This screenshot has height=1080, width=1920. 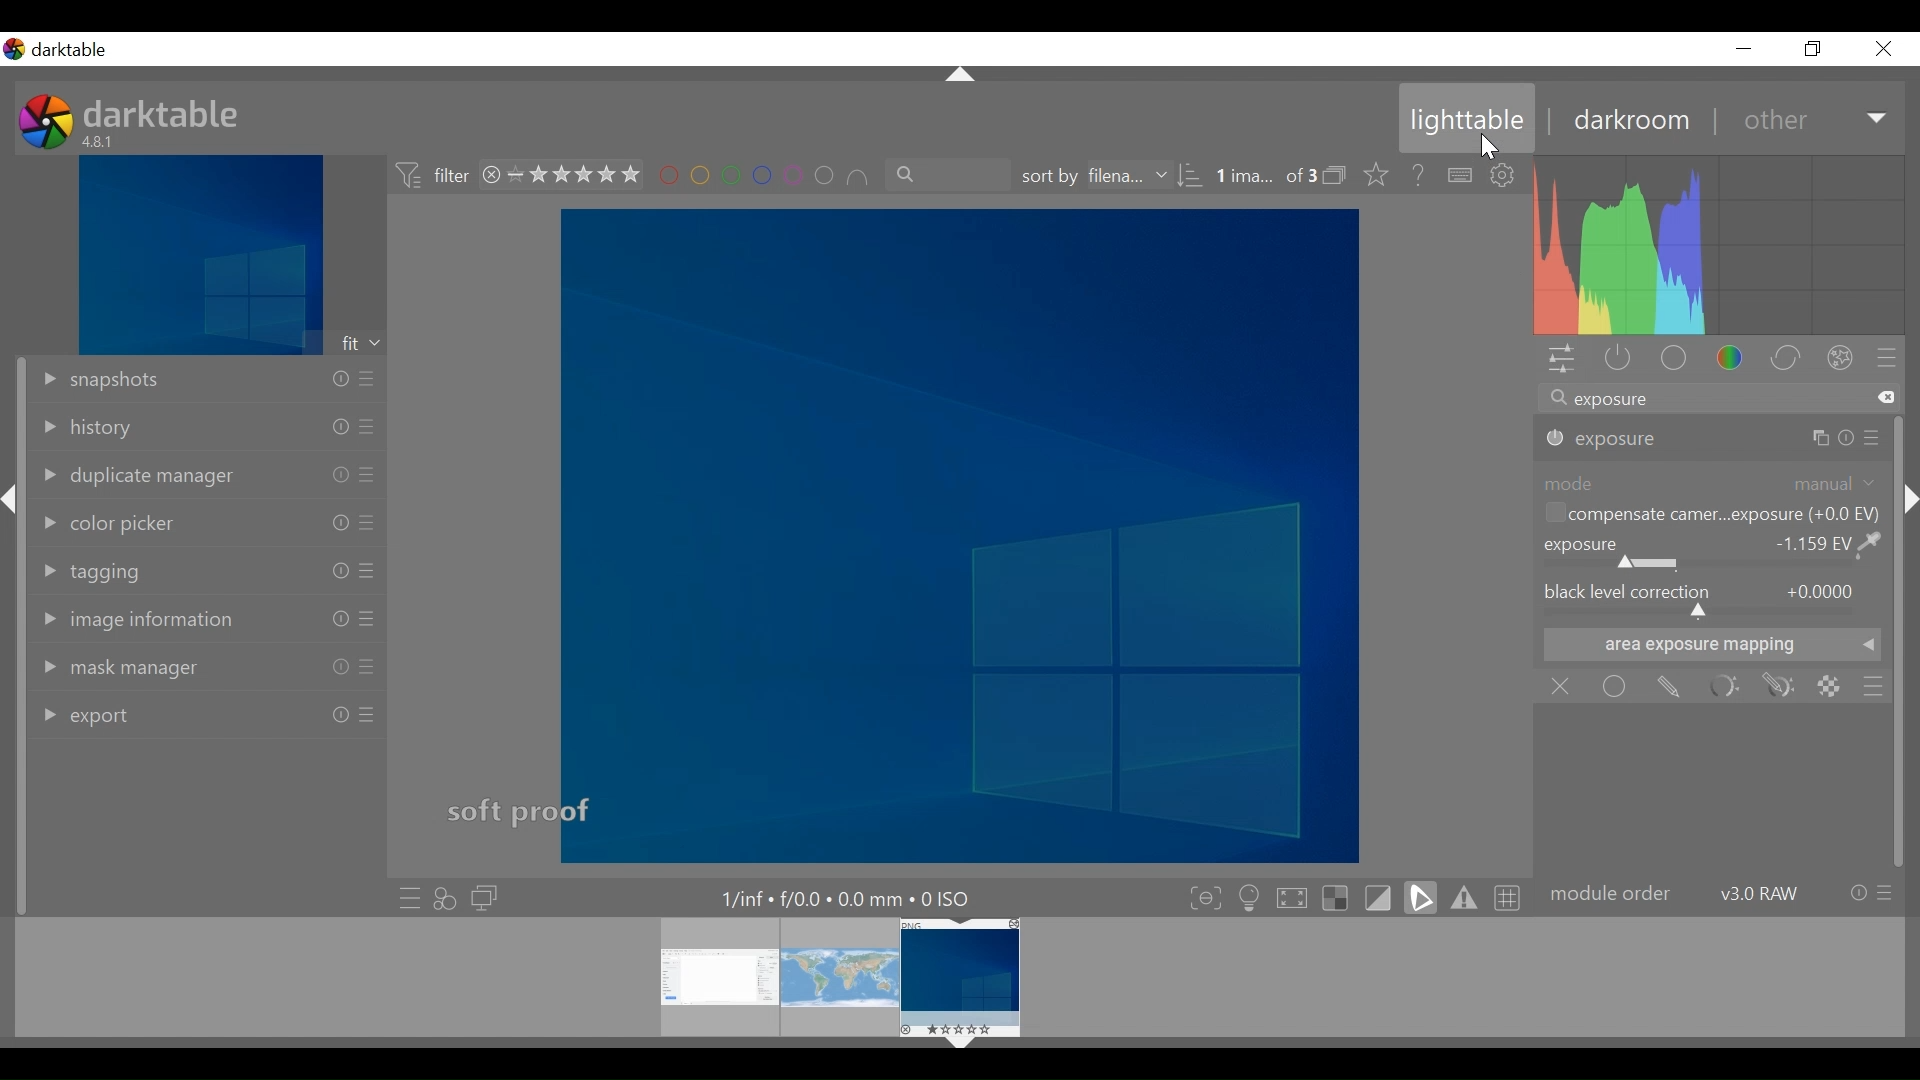 What do you see at coordinates (165, 112) in the screenshot?
I see `darktable` at bounding box center [165, 112].